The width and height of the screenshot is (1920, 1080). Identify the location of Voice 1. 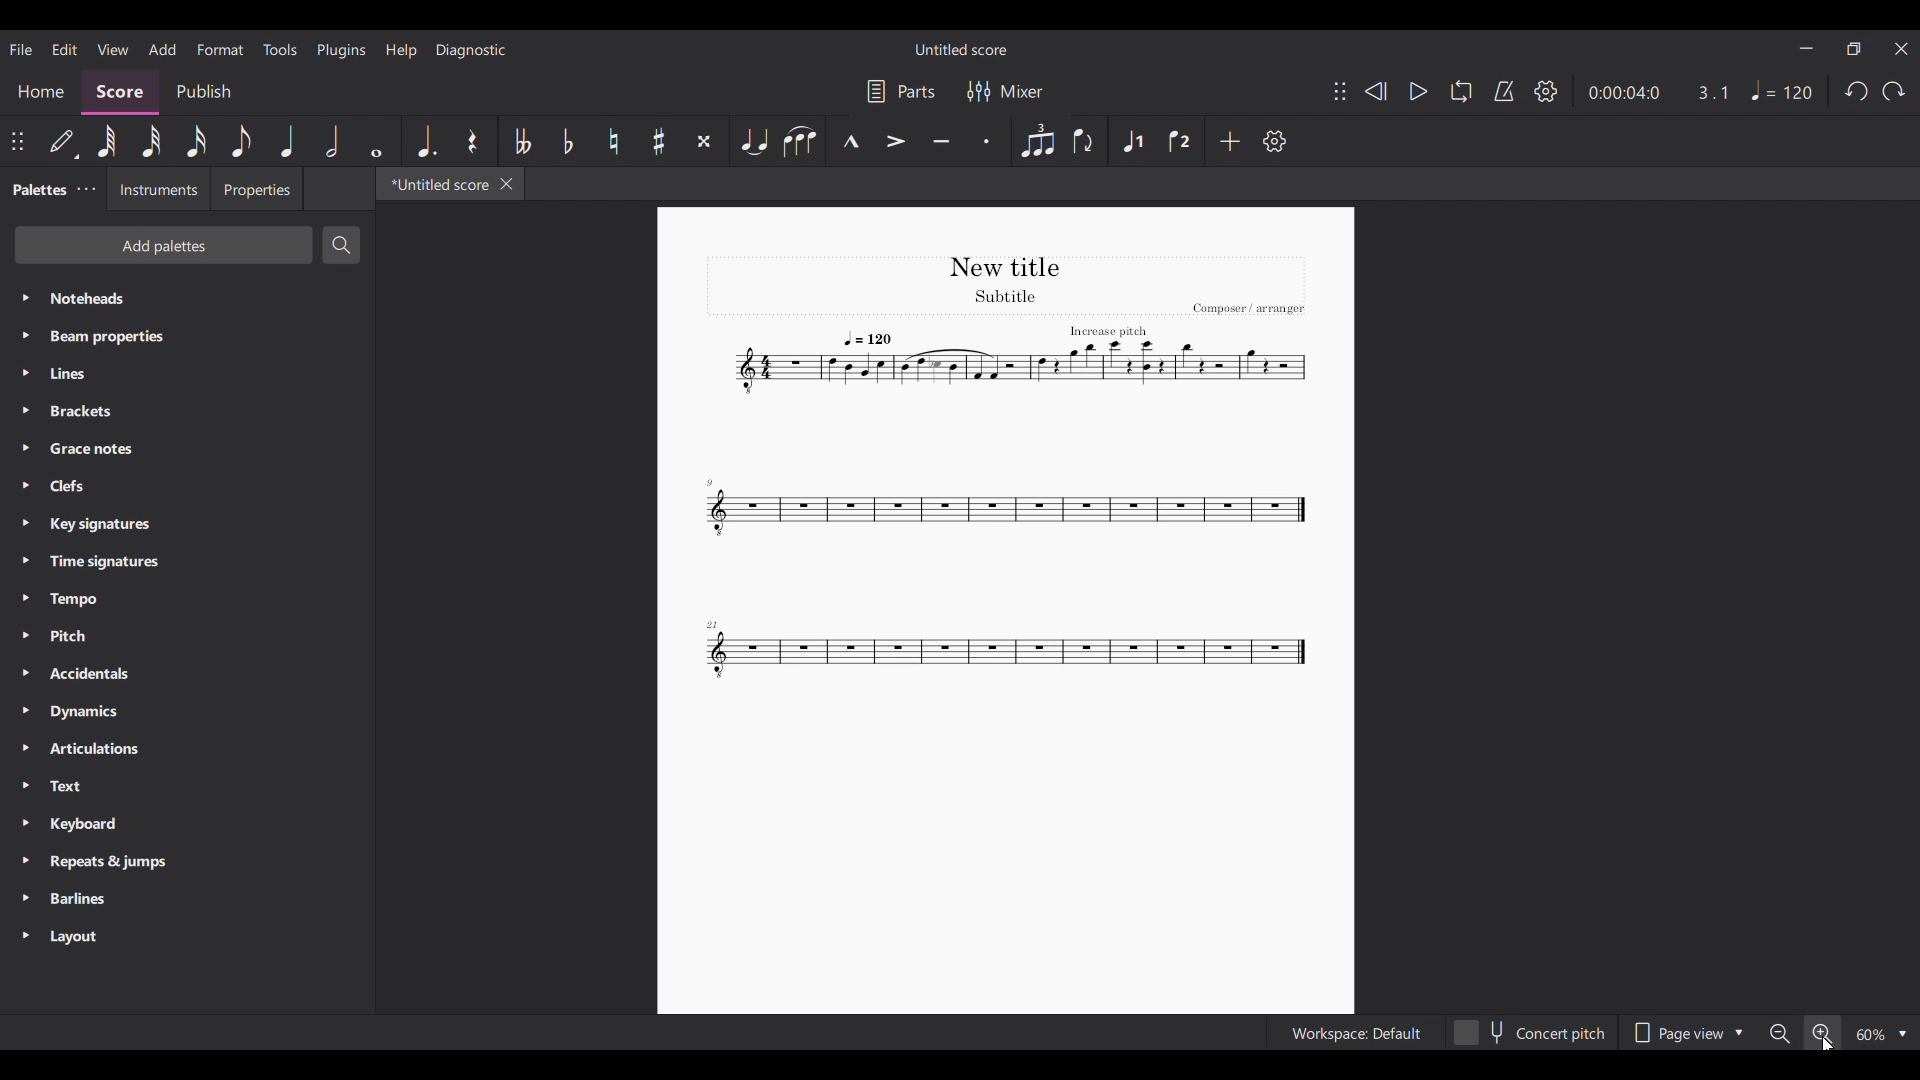
(1133, 141).